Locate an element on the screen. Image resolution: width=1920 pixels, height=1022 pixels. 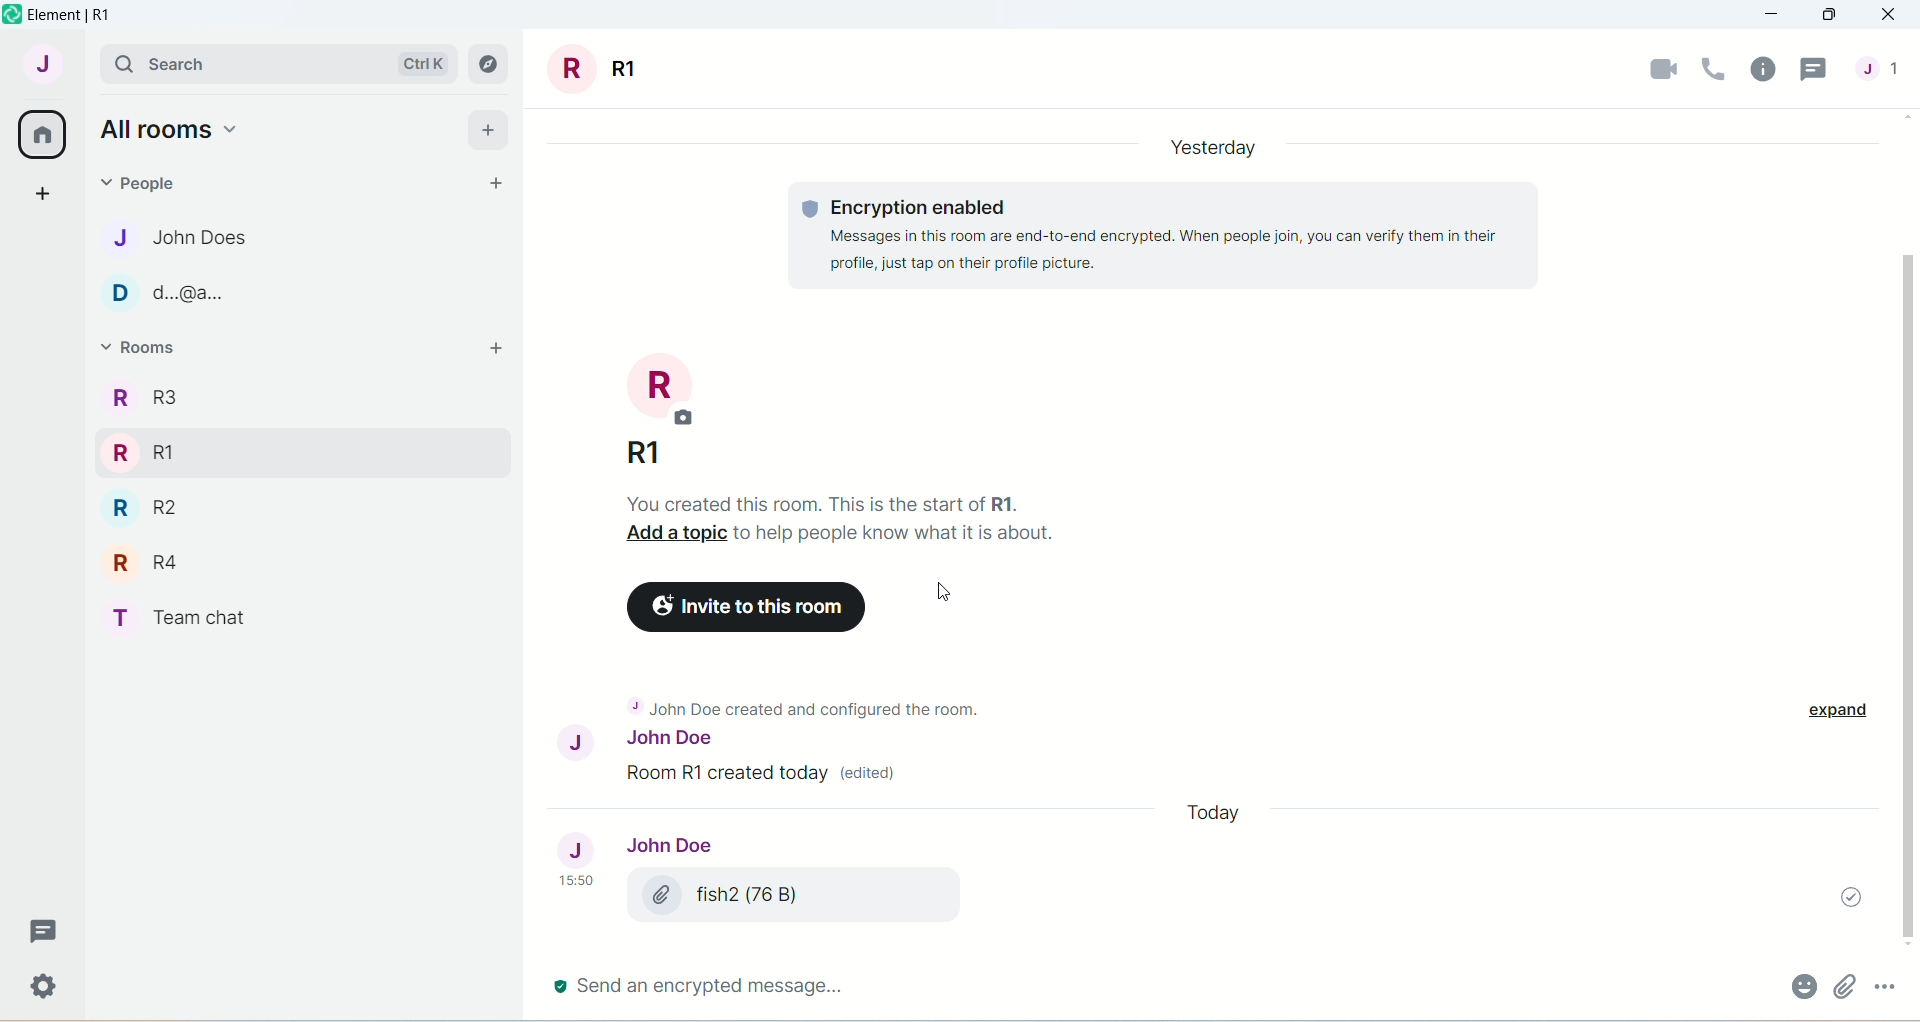
Encryption enabled Message in this room are end-to-end encrypted... is located at coordinates (1163, 233).